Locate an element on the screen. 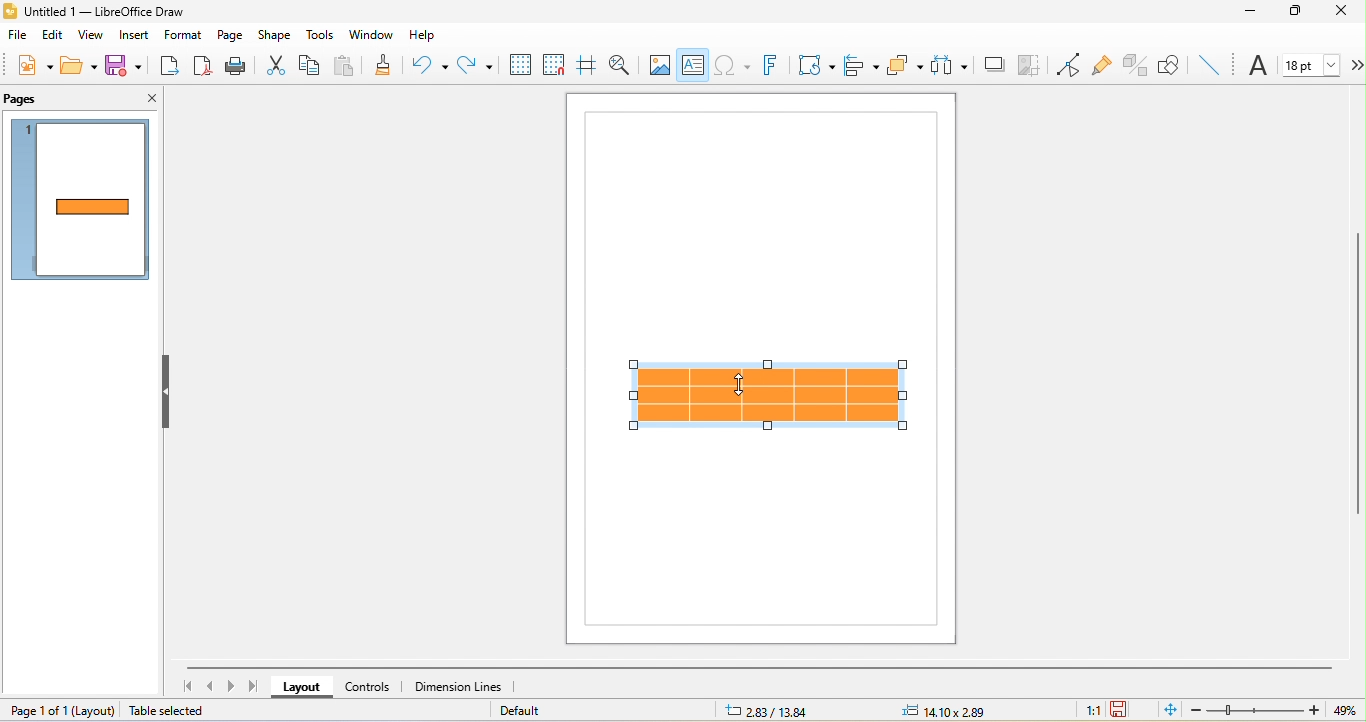 The image size is (1366, 722). shadow is located at coordinates (991, 65).